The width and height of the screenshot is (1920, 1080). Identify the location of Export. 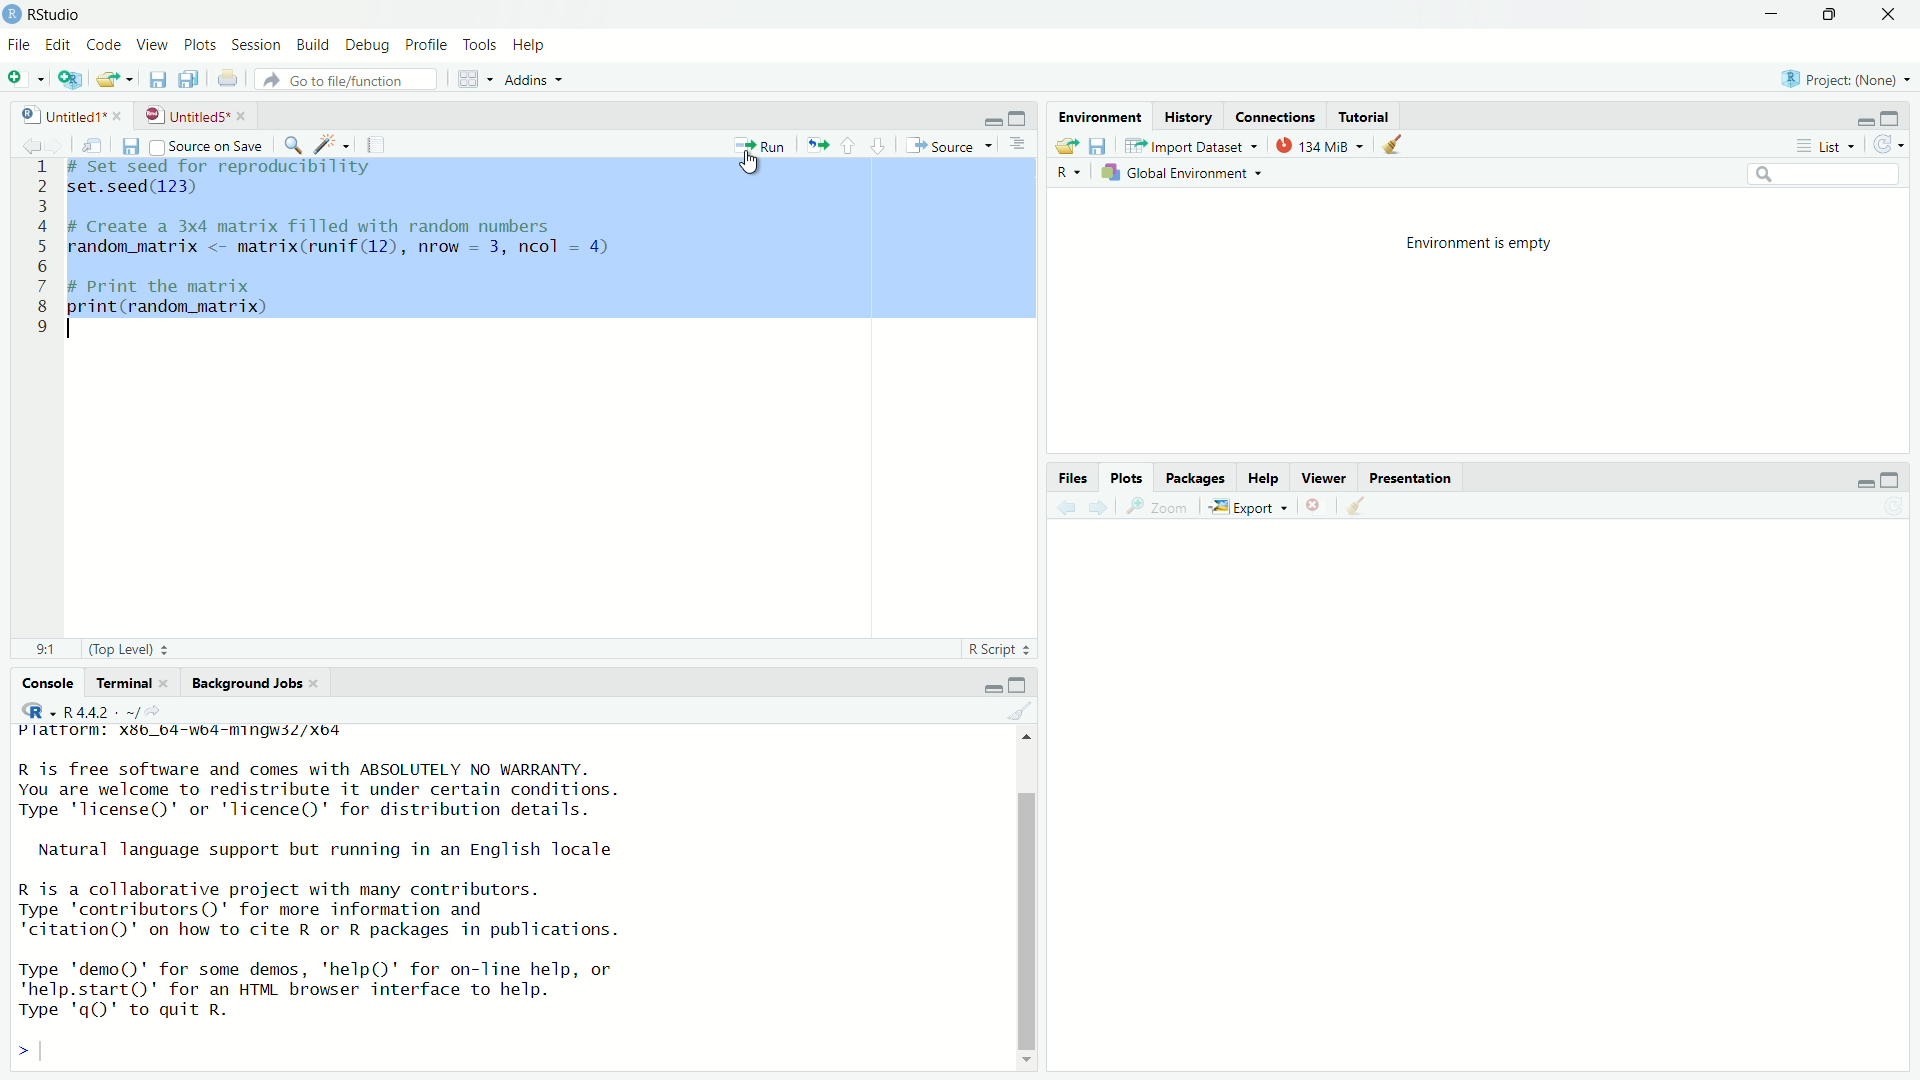
(1245, 509).